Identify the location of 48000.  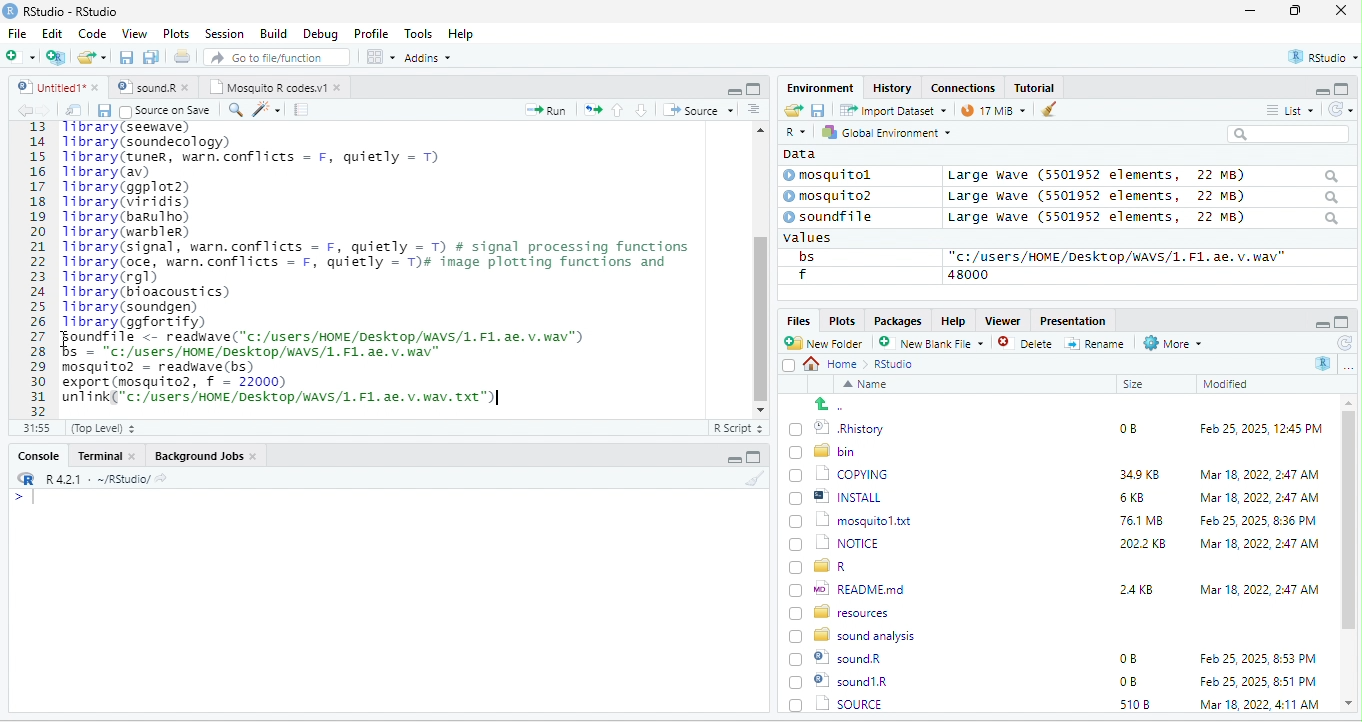
(969, 274).